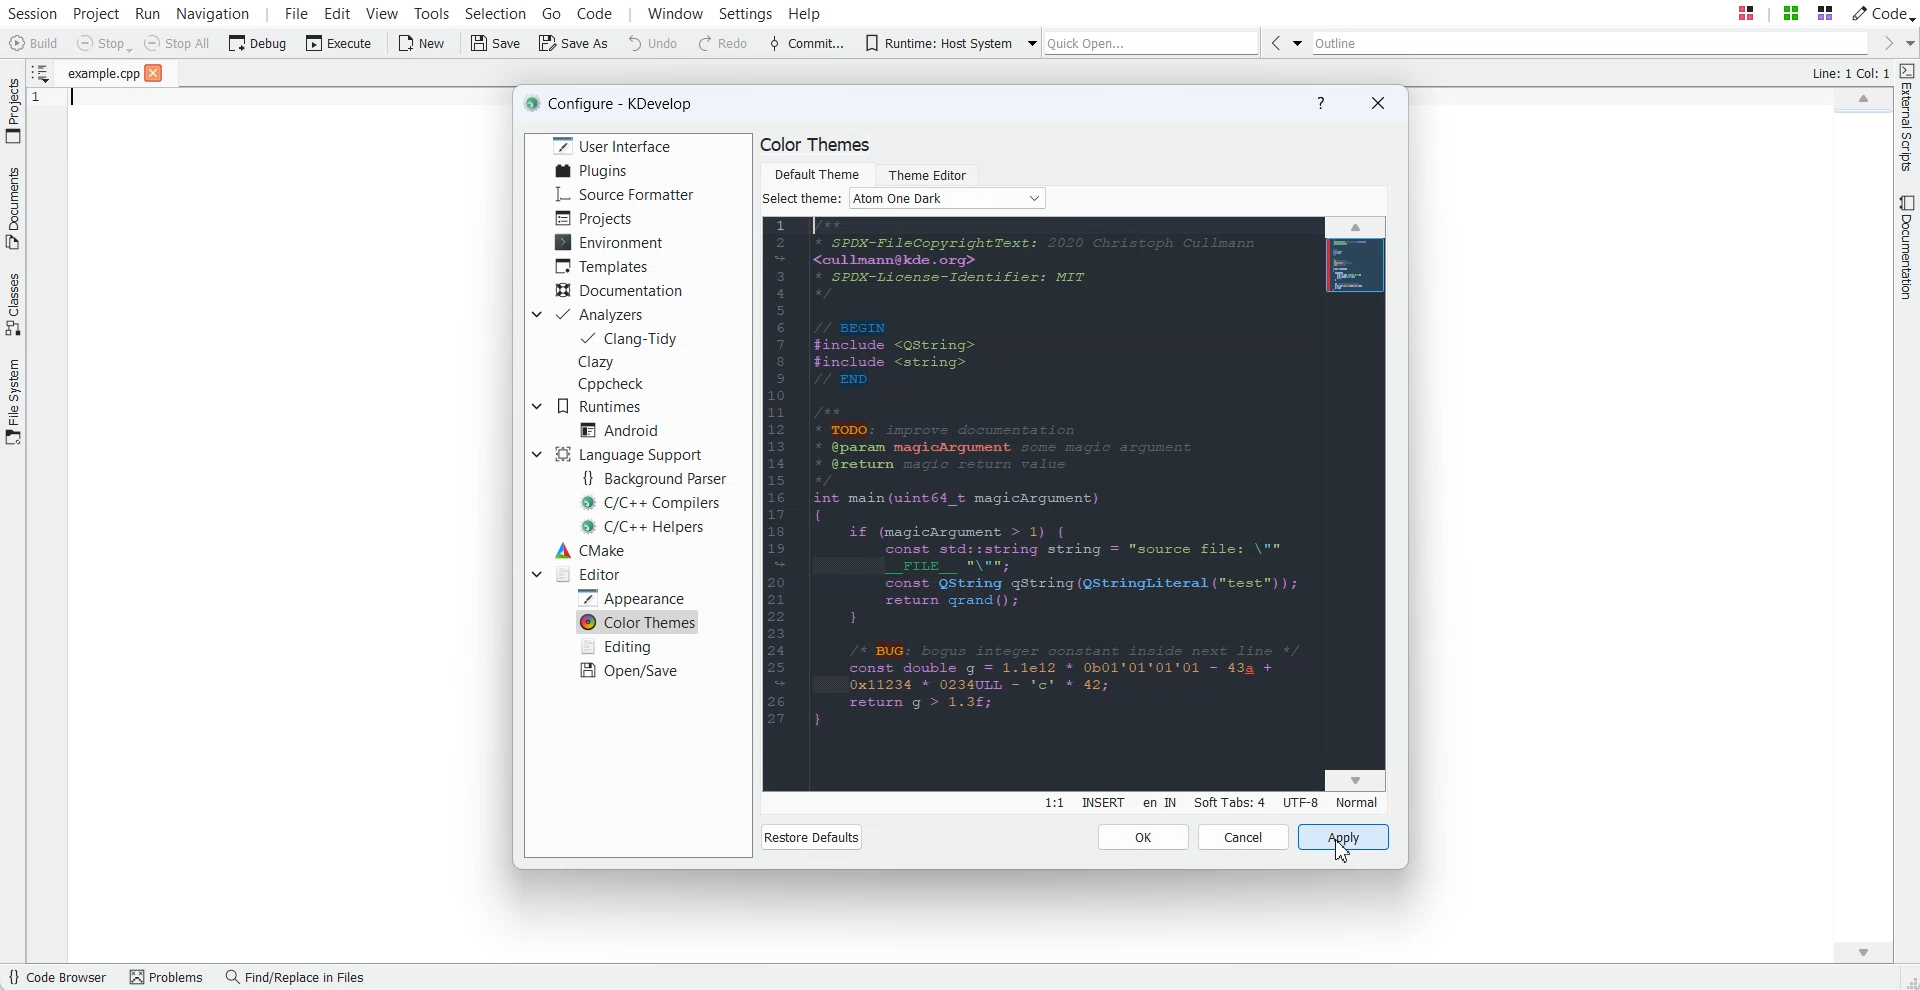 The width and height of the screenshot is (1920, 990). What do you see at coordinates (604, 314) in the screenshot?
I see `Analyzers` at bounding box center [604, 314].